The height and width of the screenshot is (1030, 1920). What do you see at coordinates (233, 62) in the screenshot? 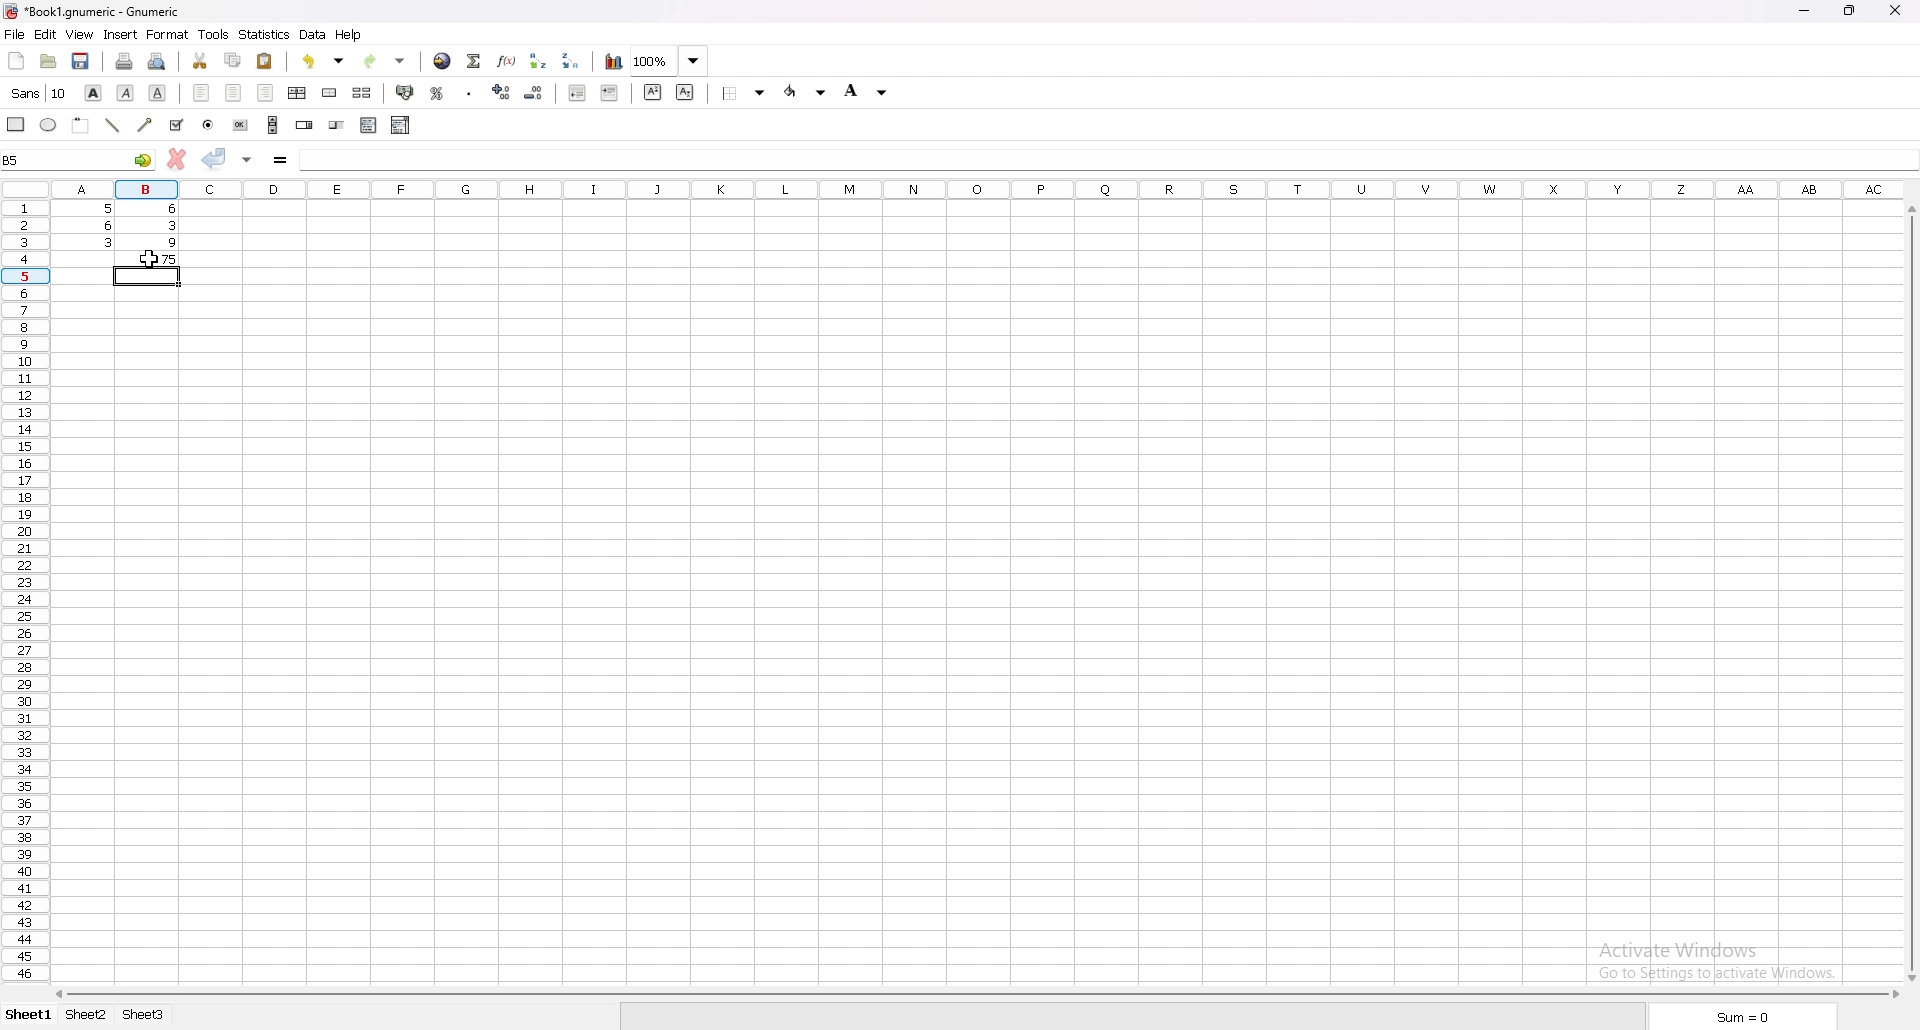
I see `copy` at bounding box center [233, 62].